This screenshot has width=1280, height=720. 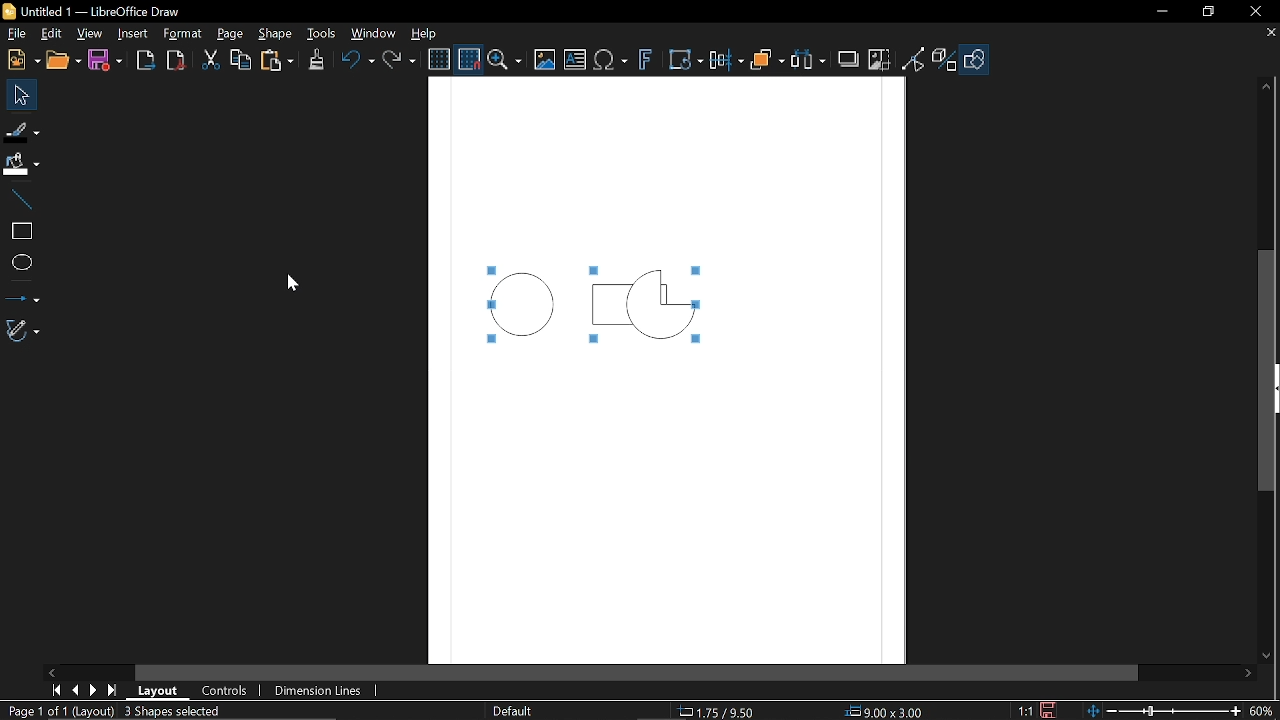 I want to click on Tiny square marked around the selected objects, so click(x=595, y=342).